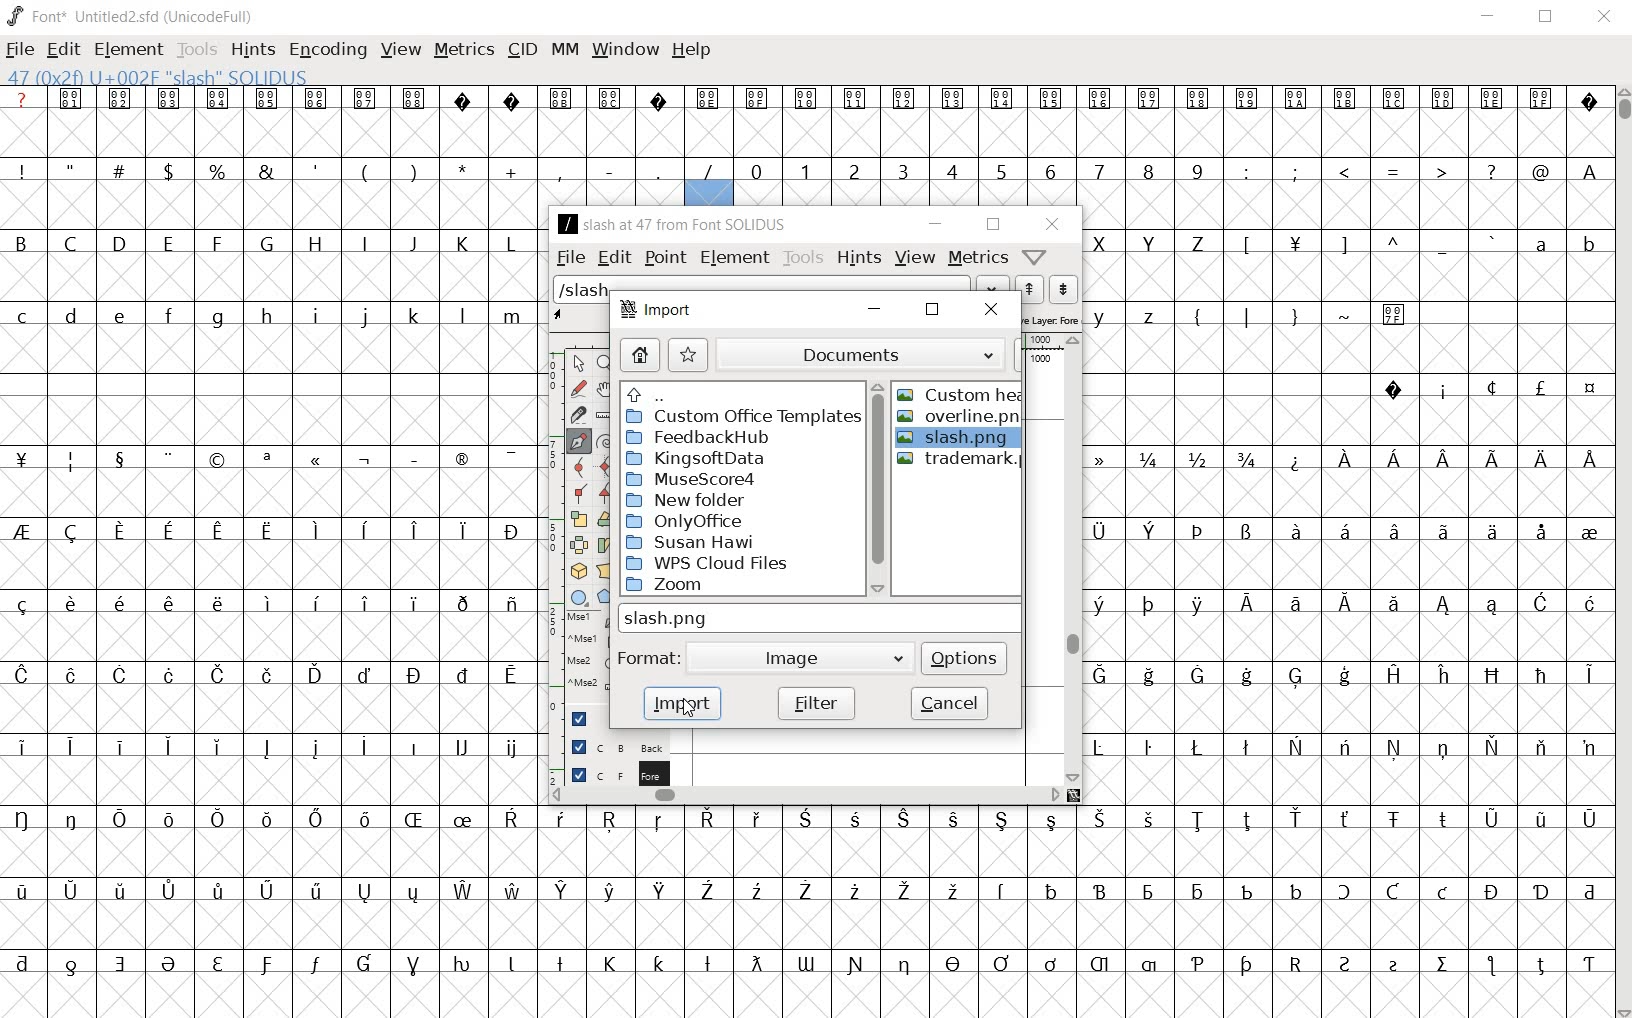  Describe the element at coordinates (268, 604) in the screenshot. I see `special letters` at that location.